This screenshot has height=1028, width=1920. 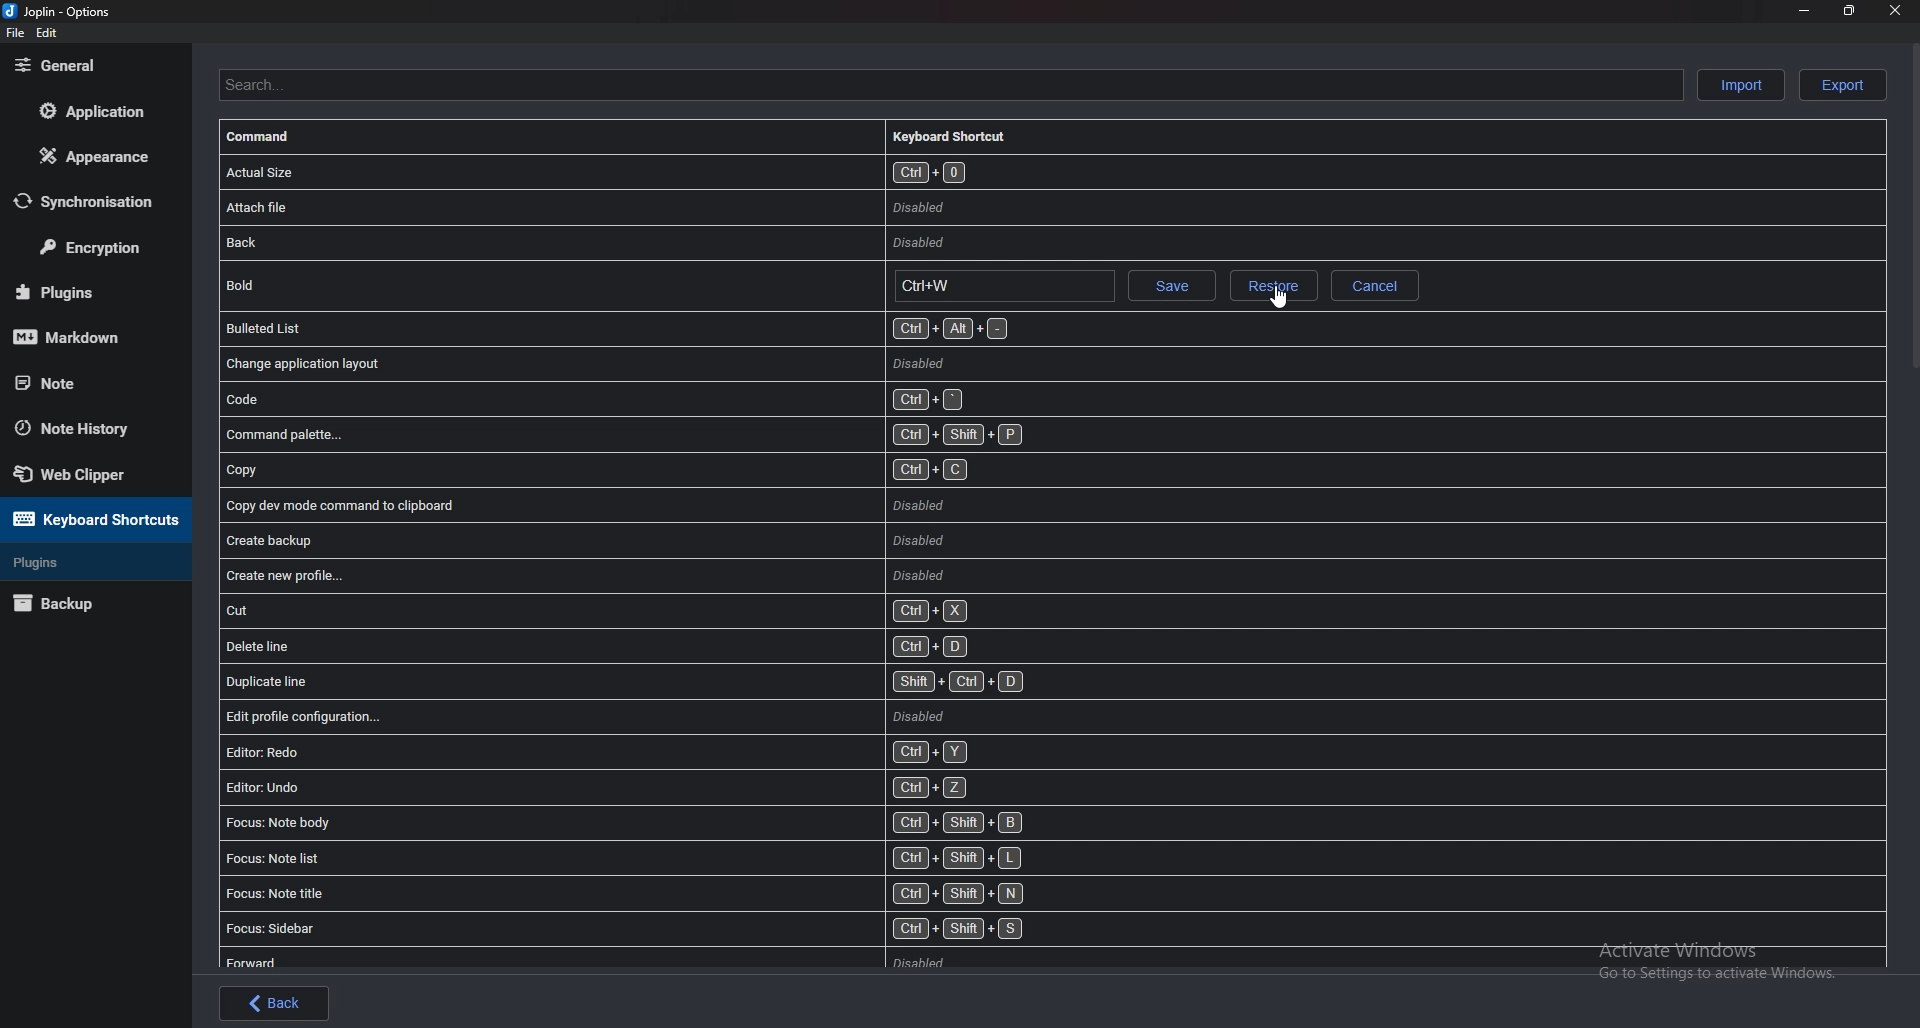 I want to click on Copy, so click(x=603, y=471).